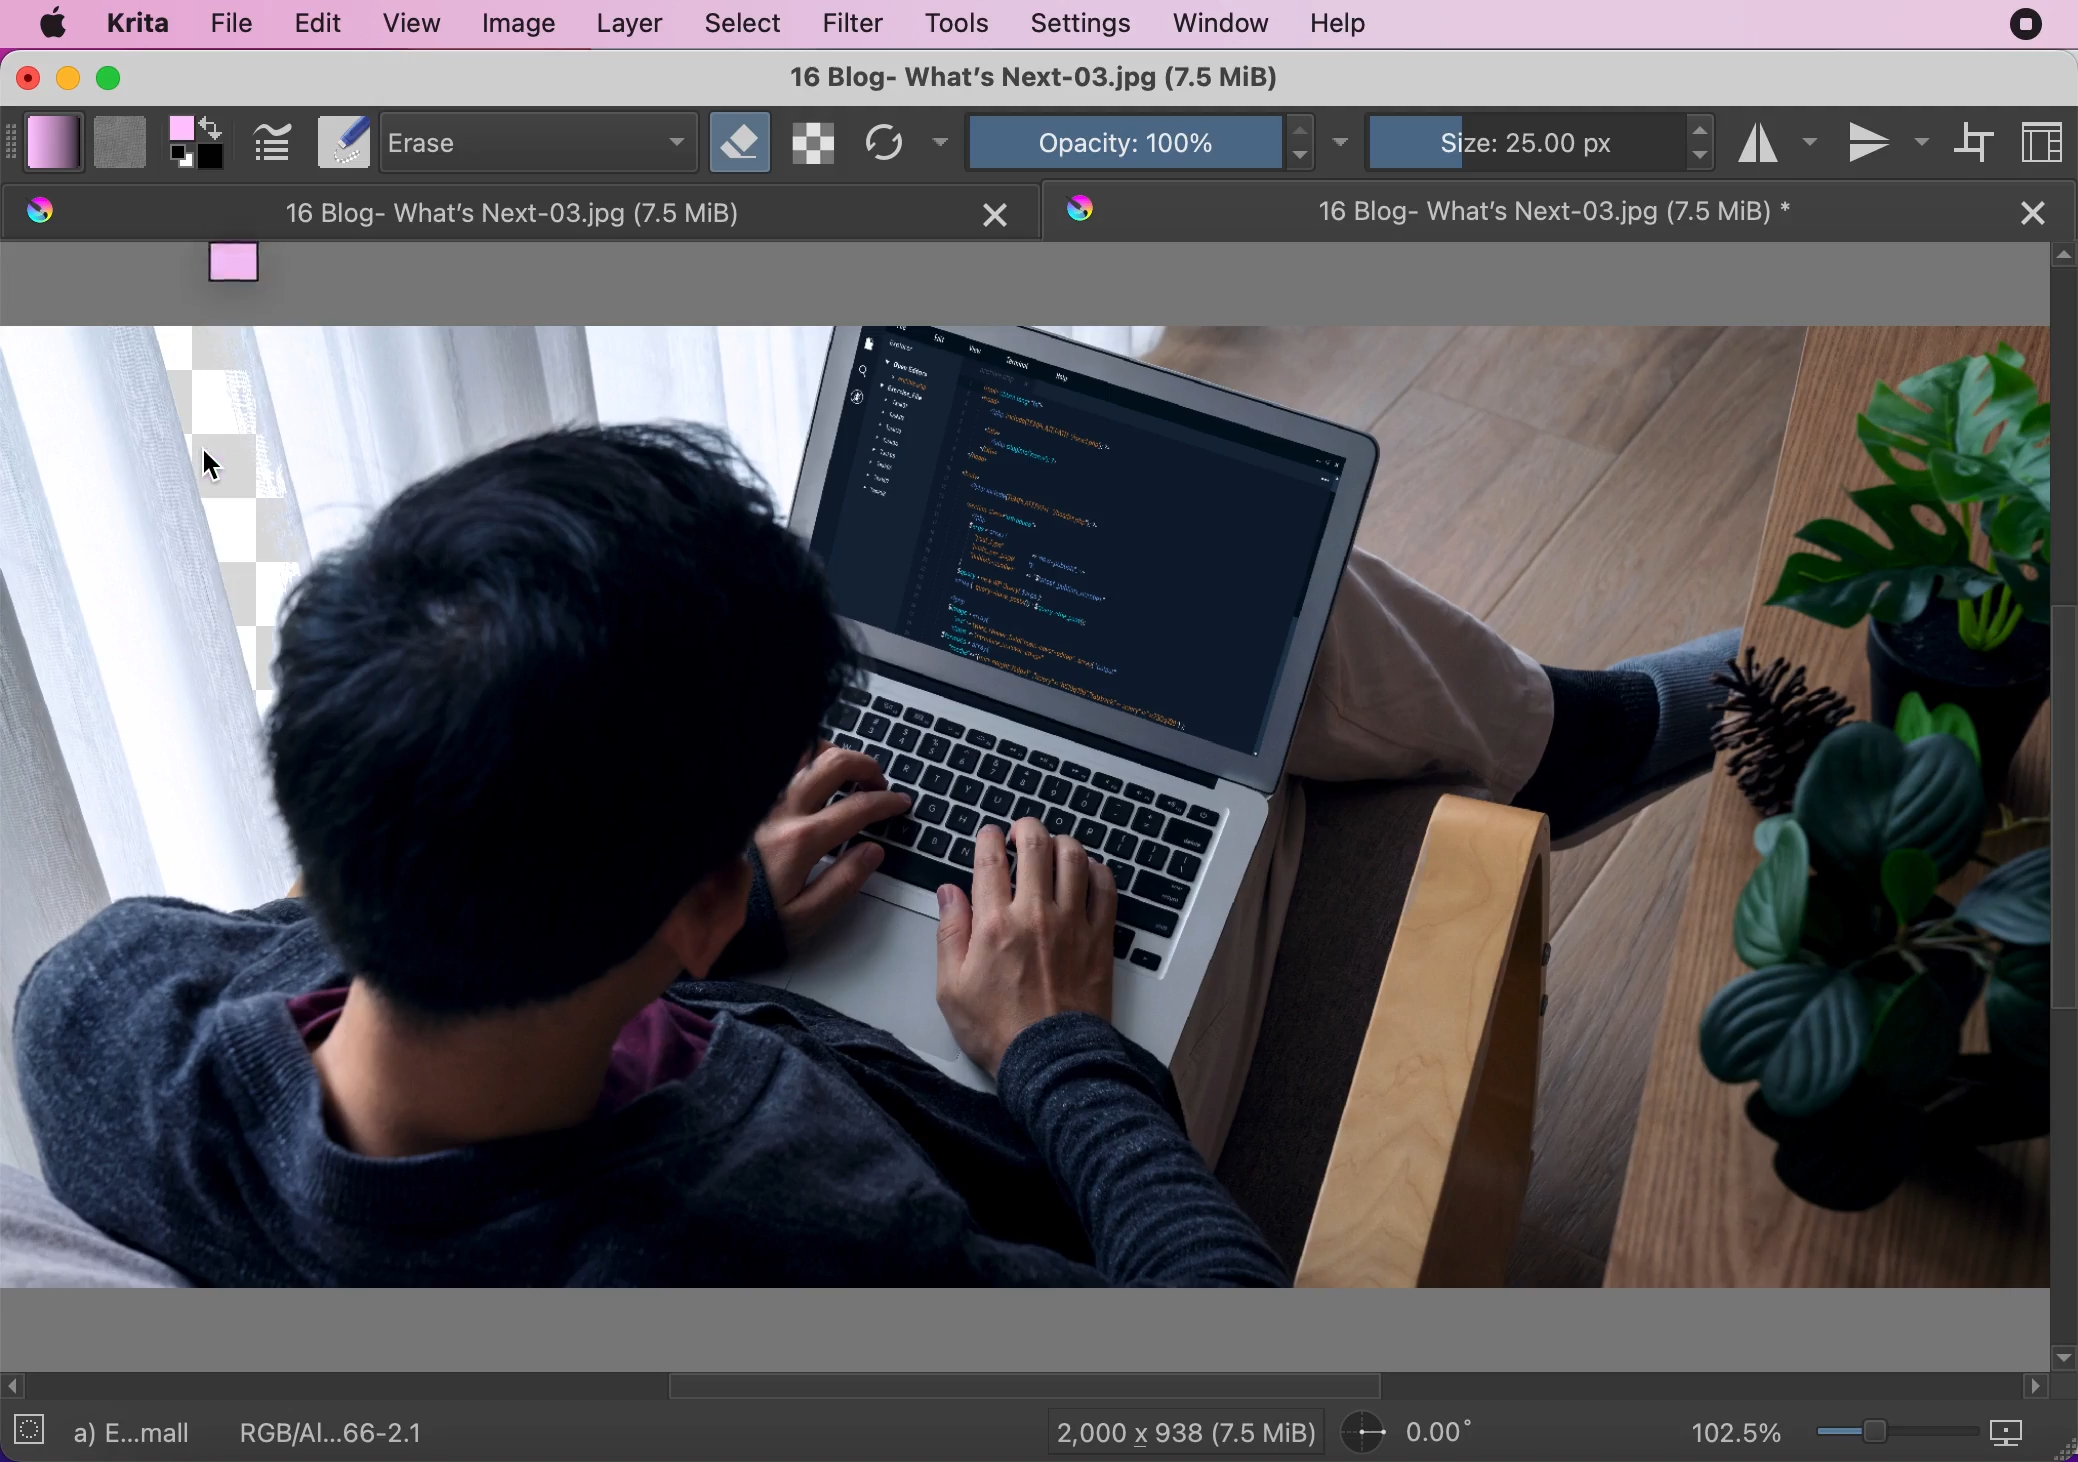 The image size is (2078, 1462). Describe the element at coordinates (1884, 142) in the screenshot. I see `vertical mirror tool` at that location.